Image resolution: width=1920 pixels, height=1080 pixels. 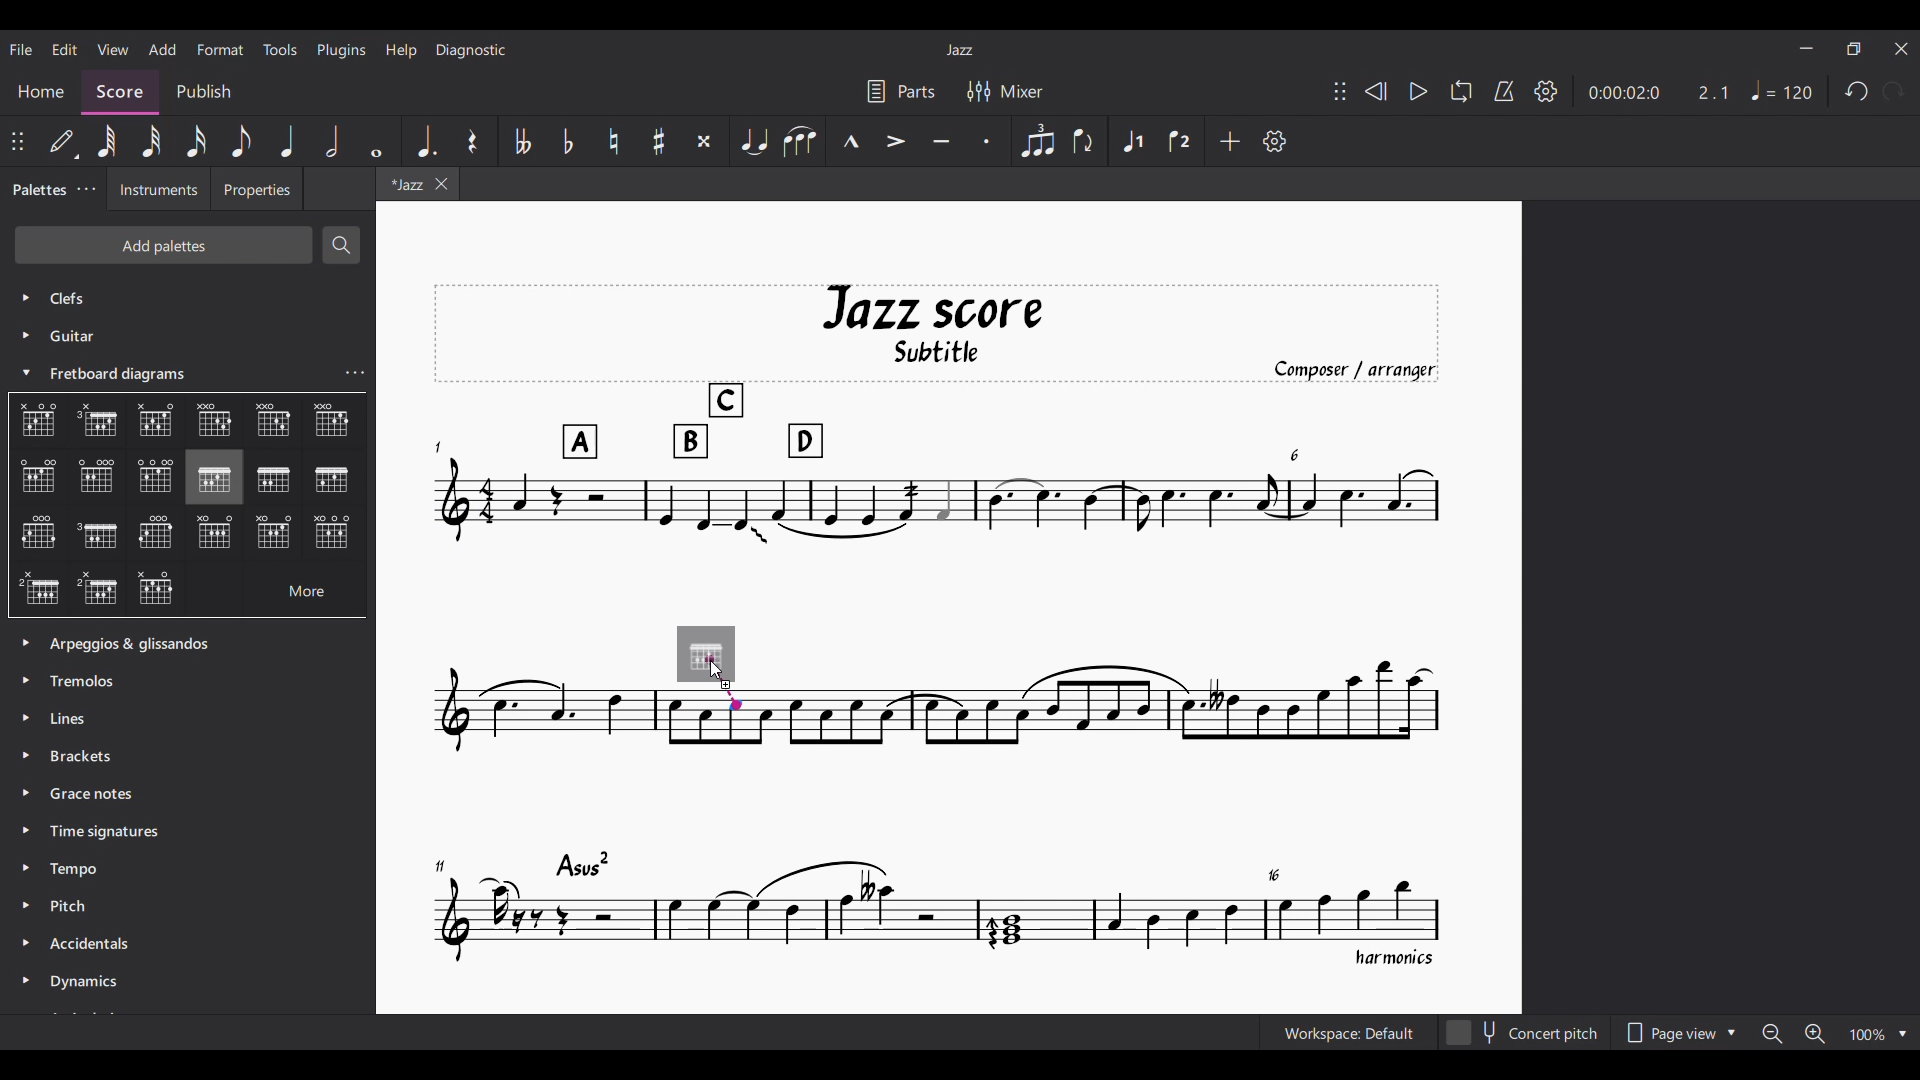 What do you see at coordinates (221, 535) in the screenshot?
I see `Chart 15` at bounding box center [221, 535].